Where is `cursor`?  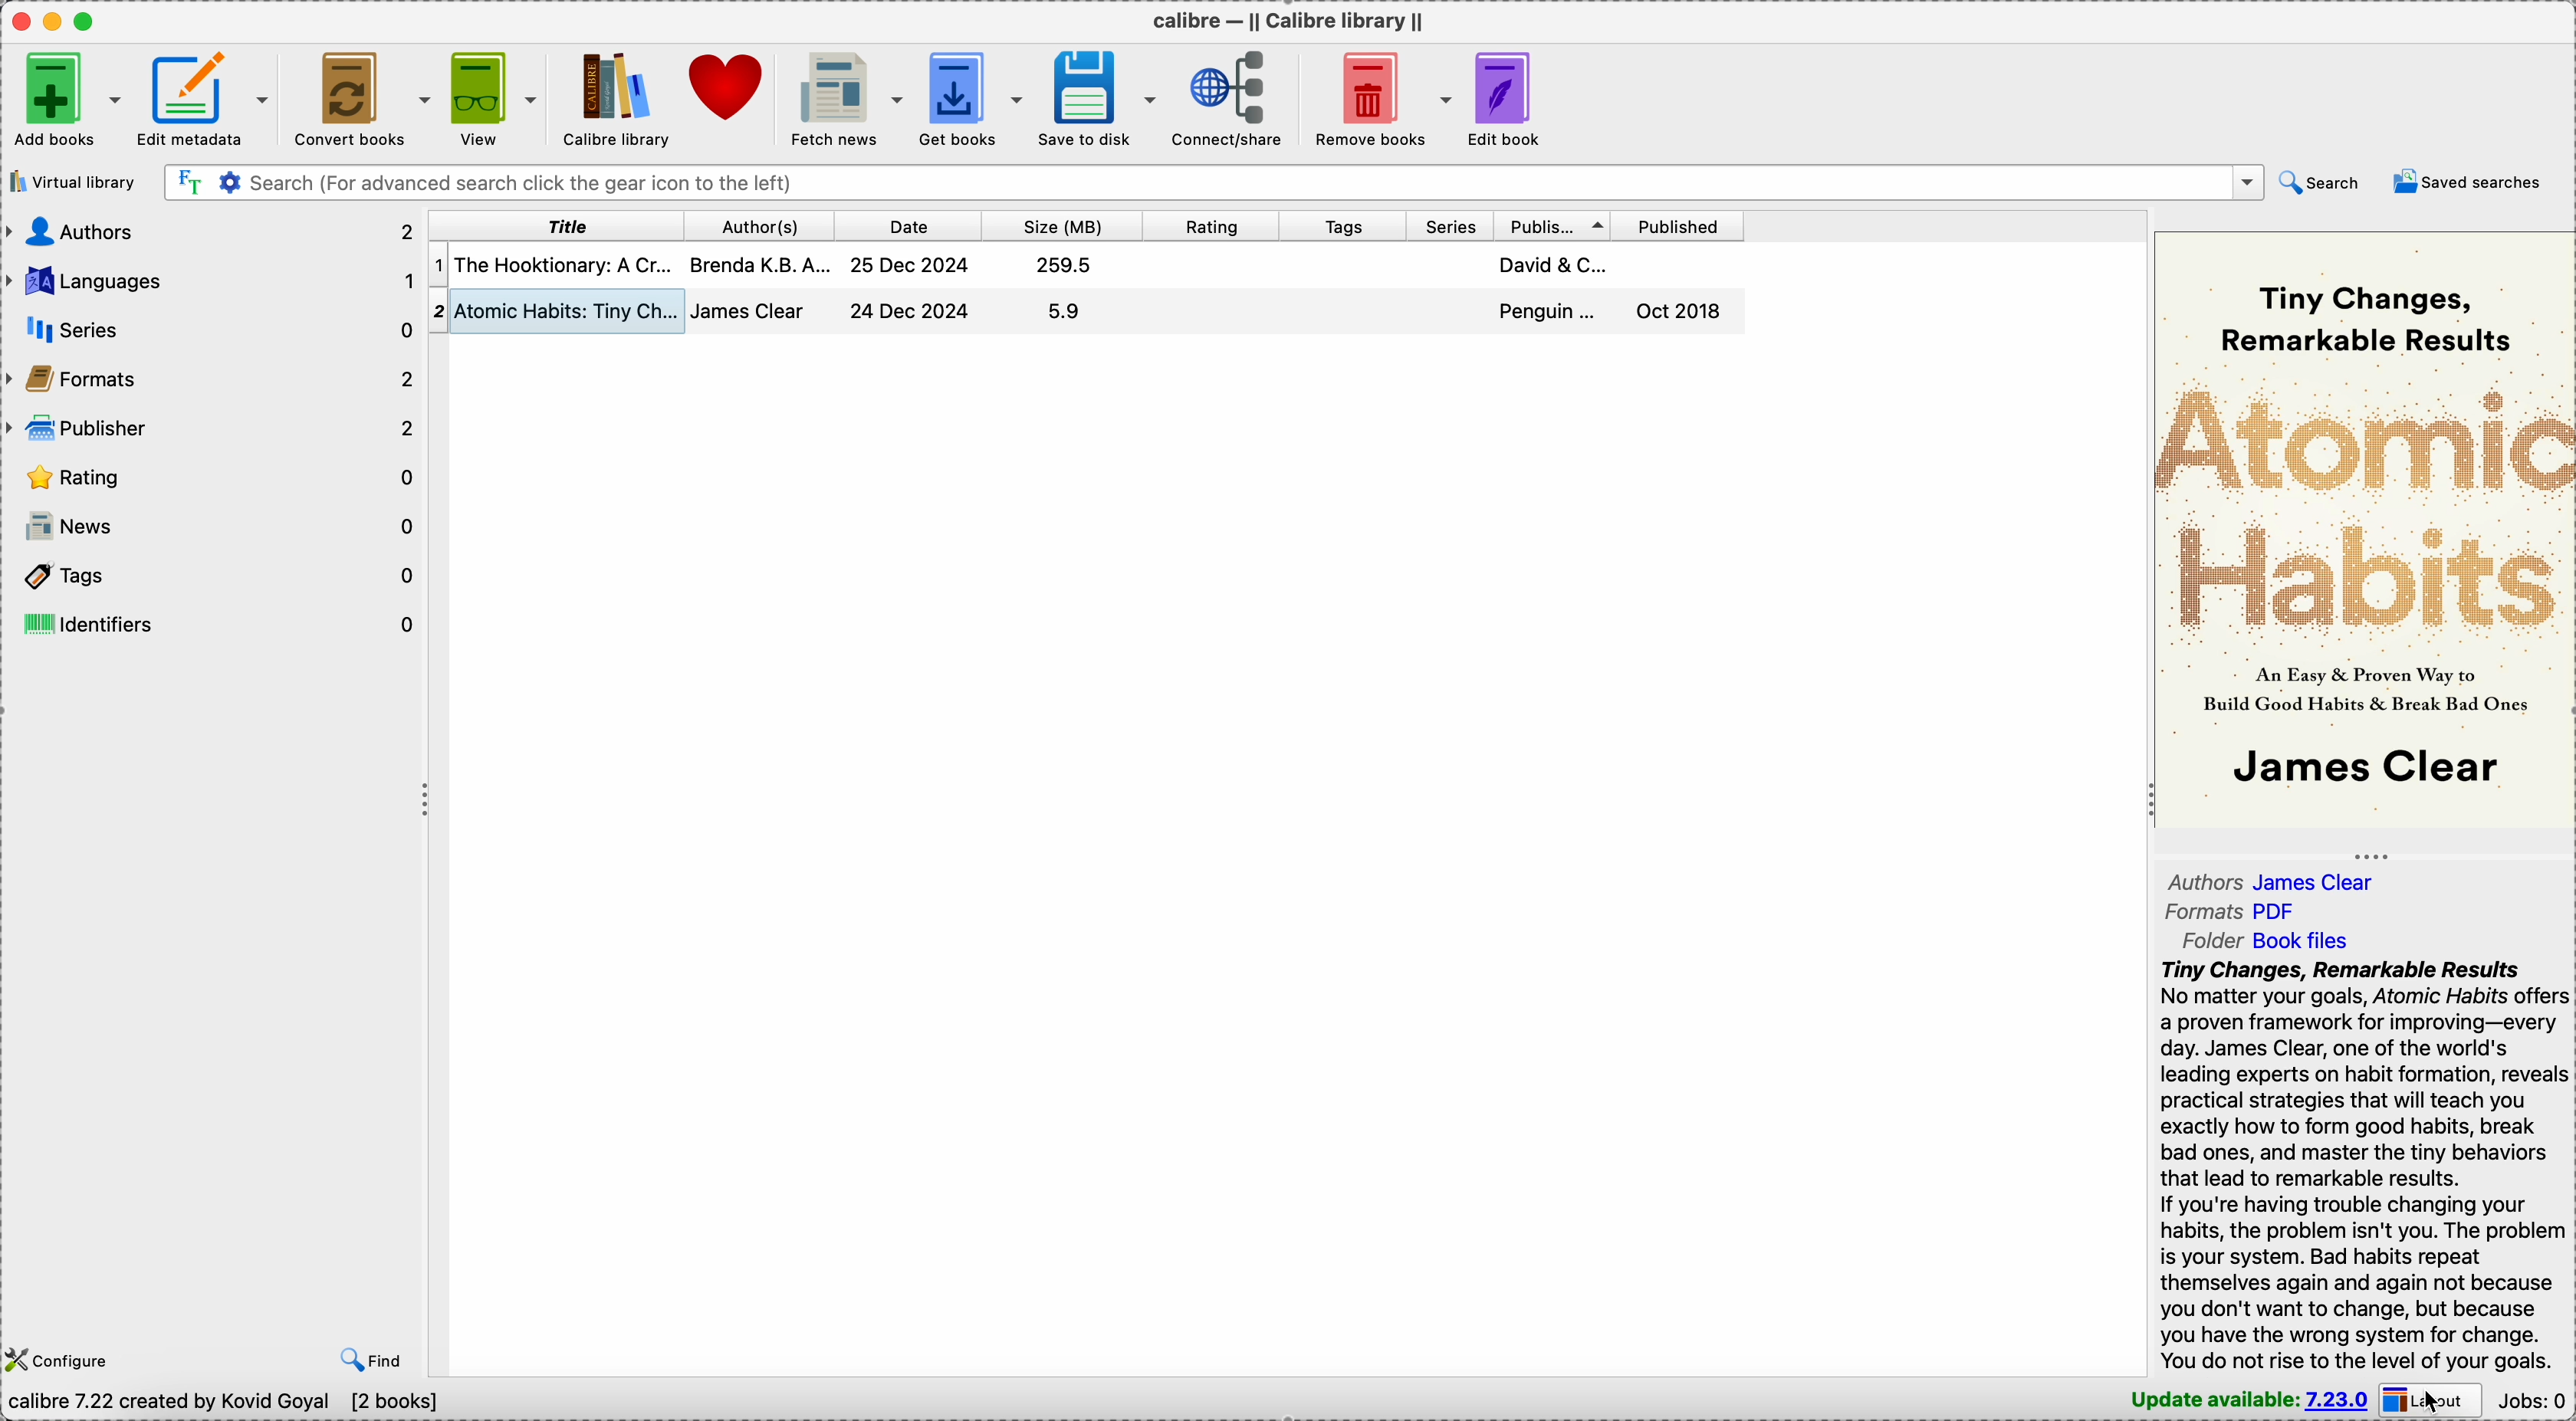 cursor is located at coordinates (2433, 1401).